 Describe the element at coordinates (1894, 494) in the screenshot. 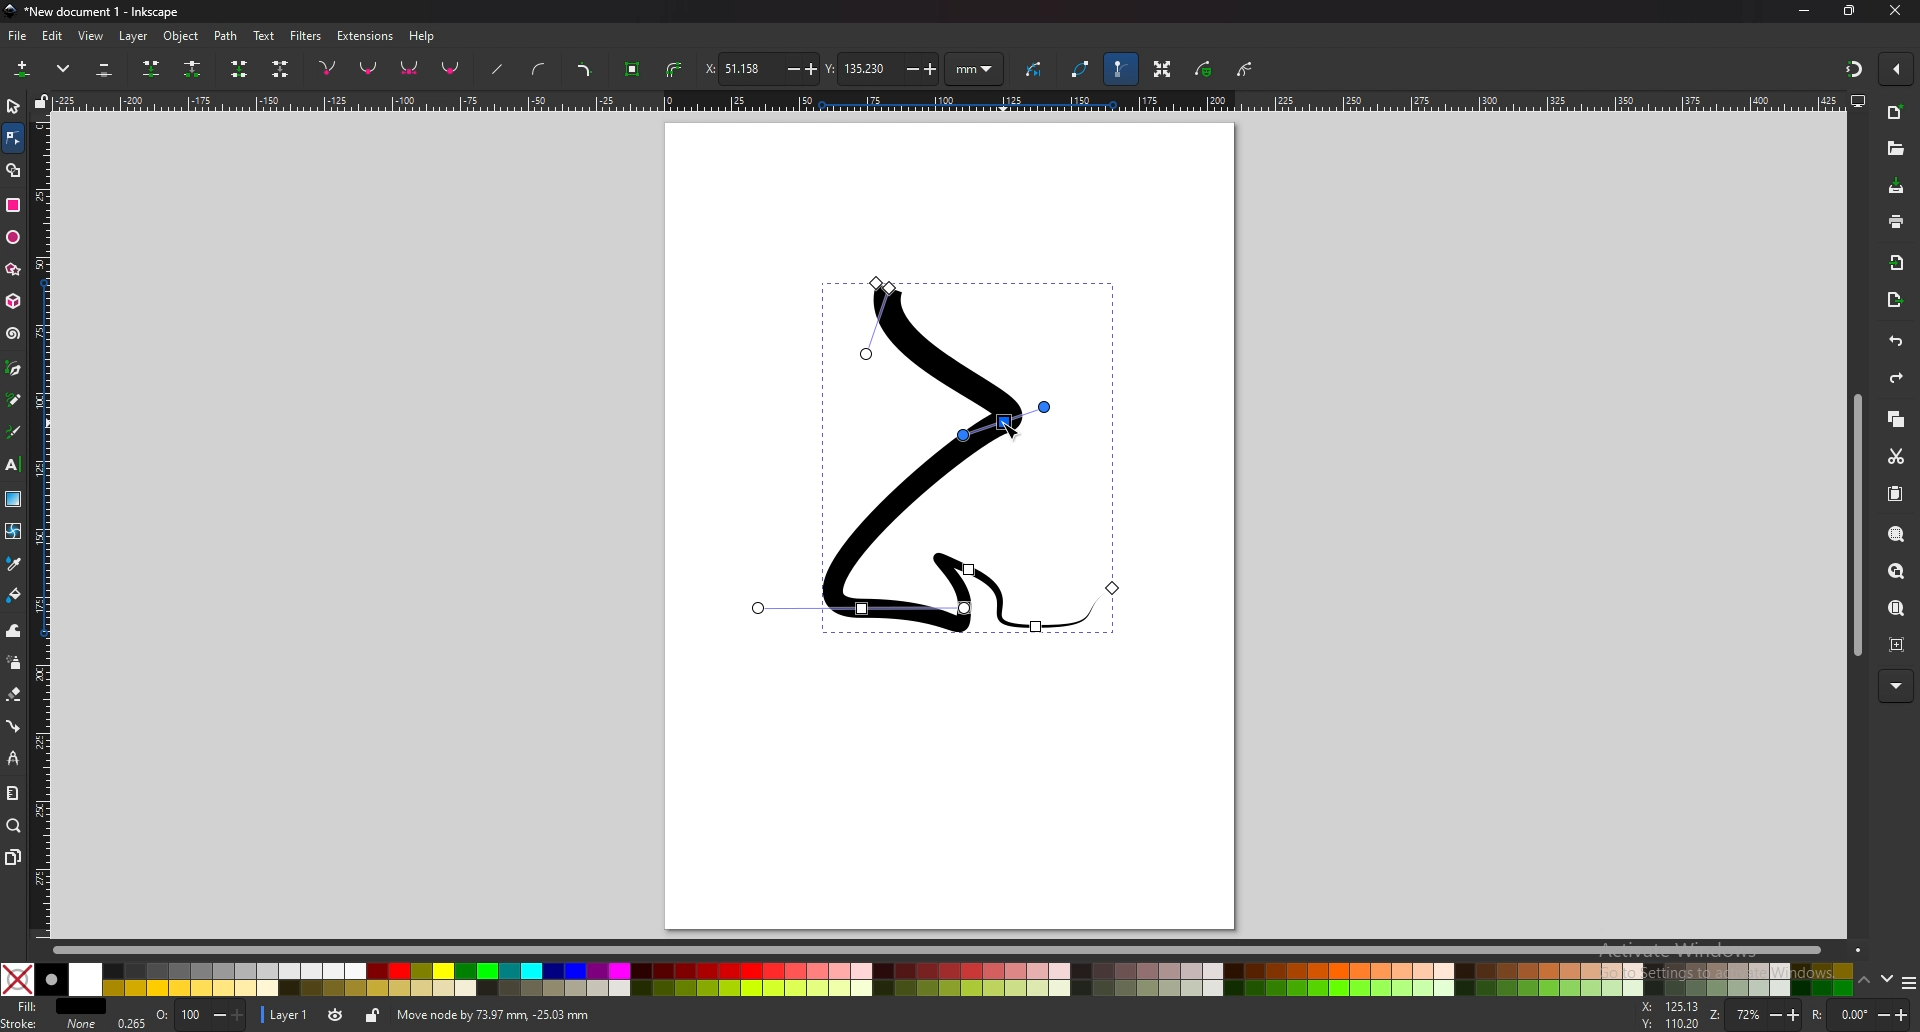

I see `paste` at that location.